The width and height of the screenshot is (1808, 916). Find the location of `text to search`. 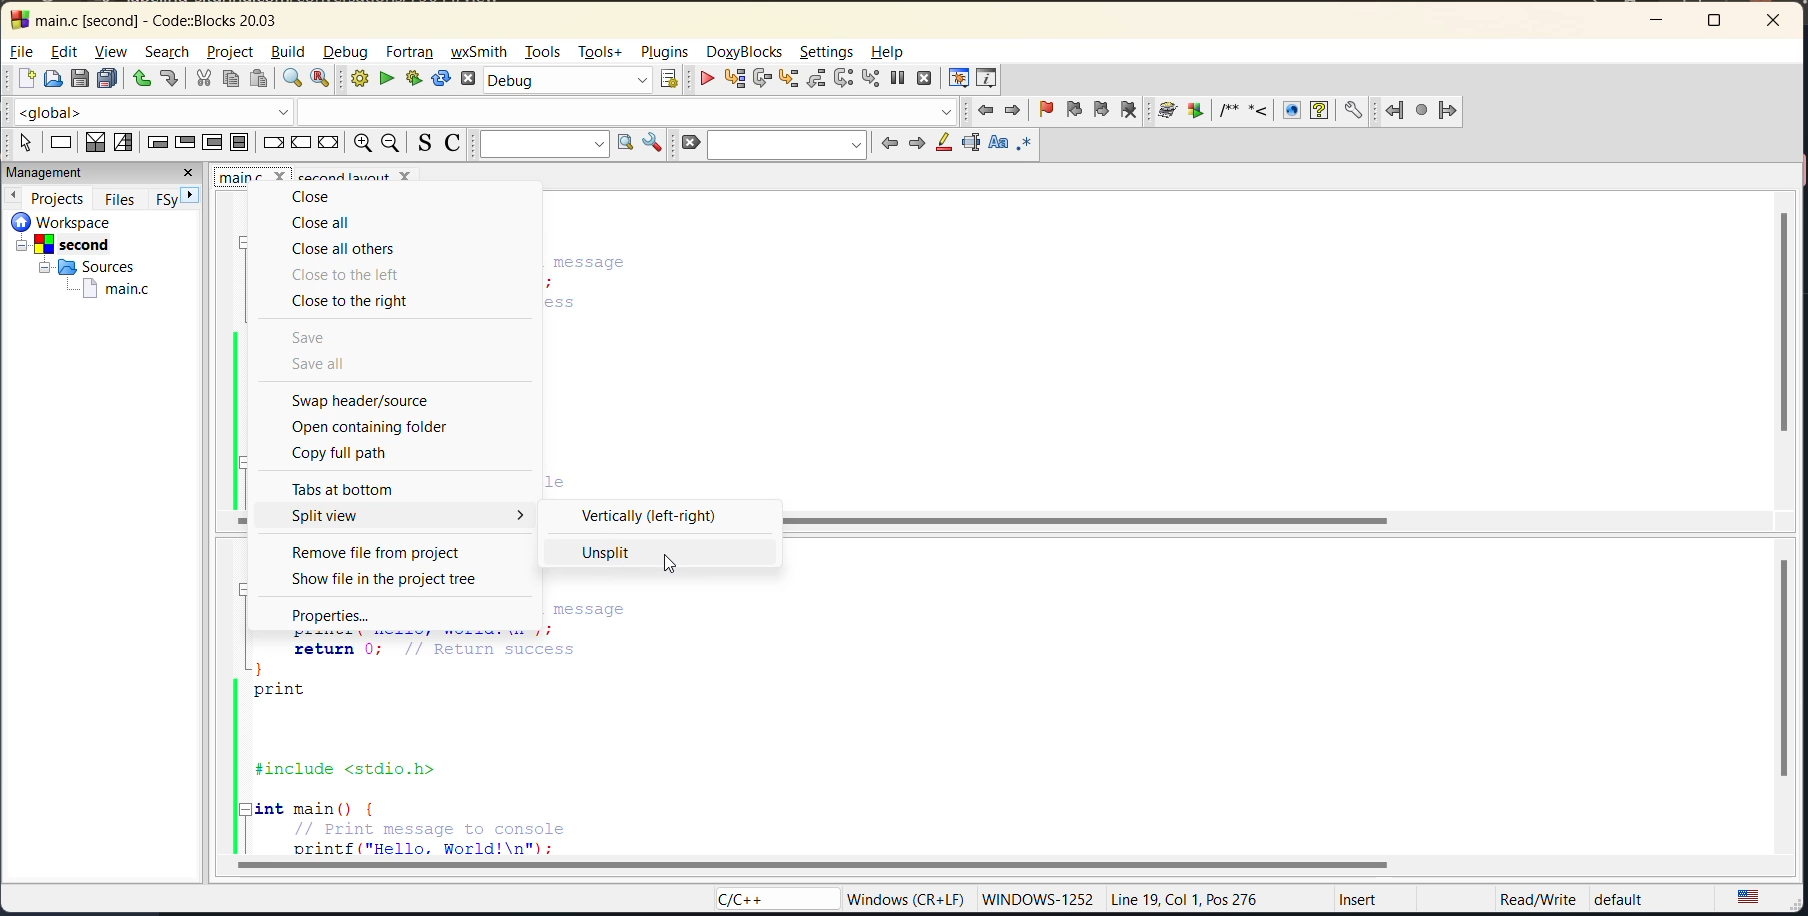

text to search is located at coordinates (544, 145).